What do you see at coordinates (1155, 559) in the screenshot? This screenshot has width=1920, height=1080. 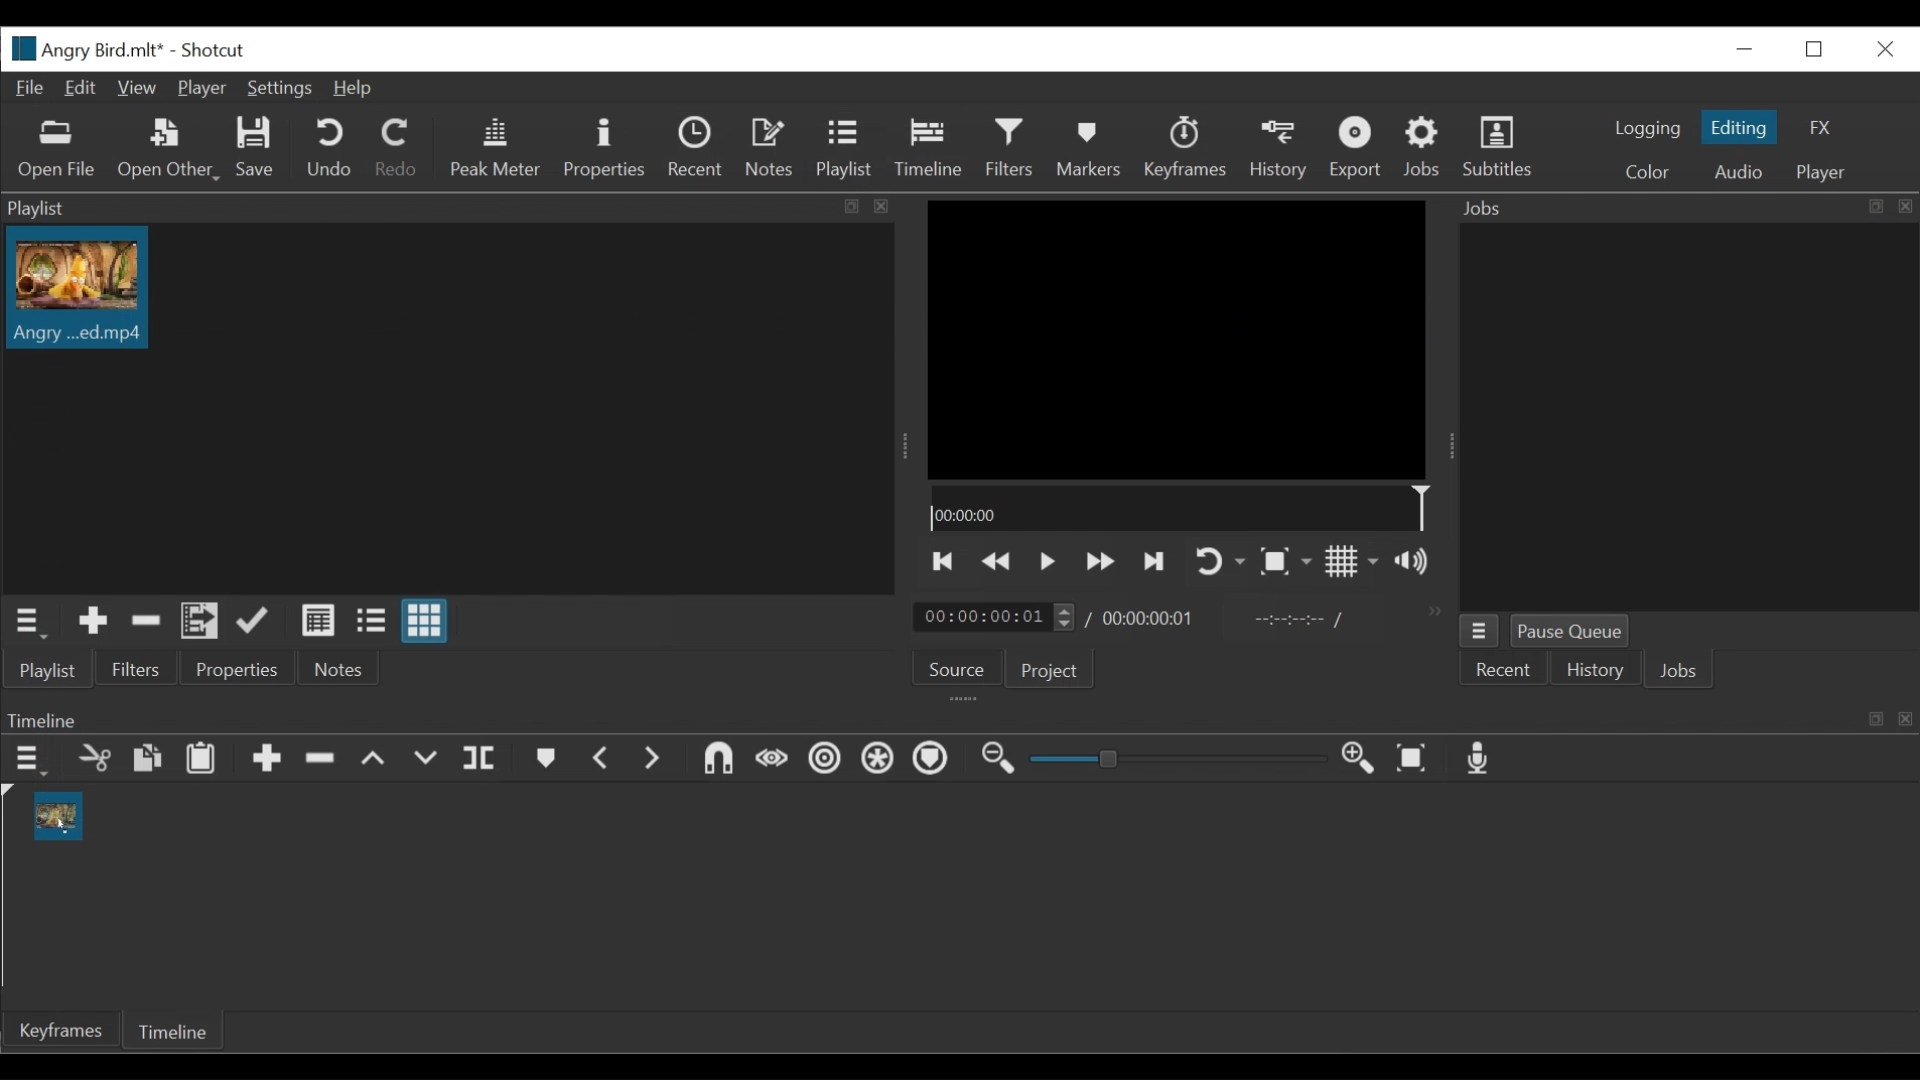 I see `Skip to the next point` at bounding box center [1155, 559].